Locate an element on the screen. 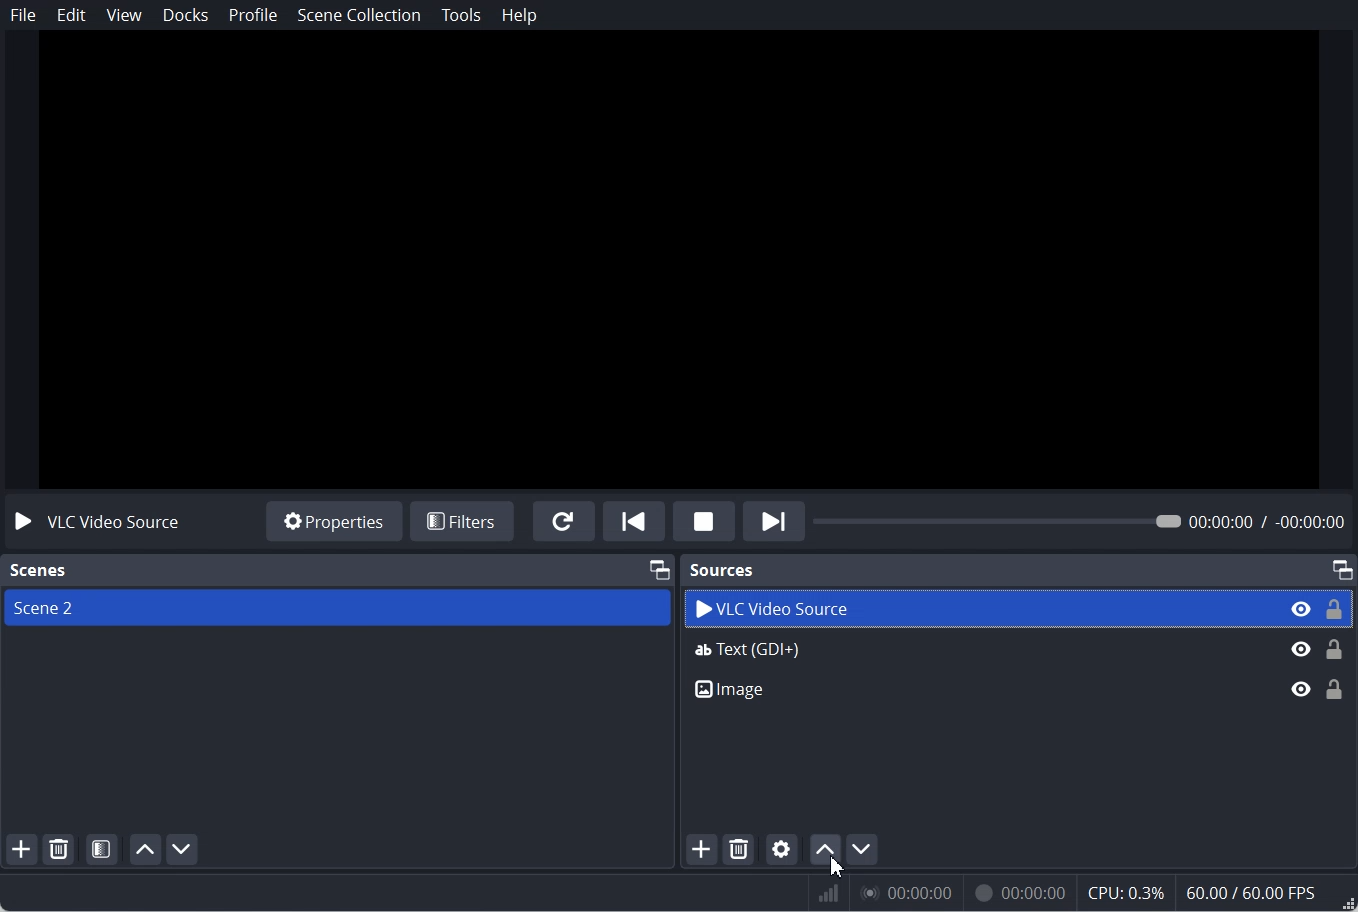 The width and height of the screenshot is (1358, 912). View is located at coordinates (124, 15).